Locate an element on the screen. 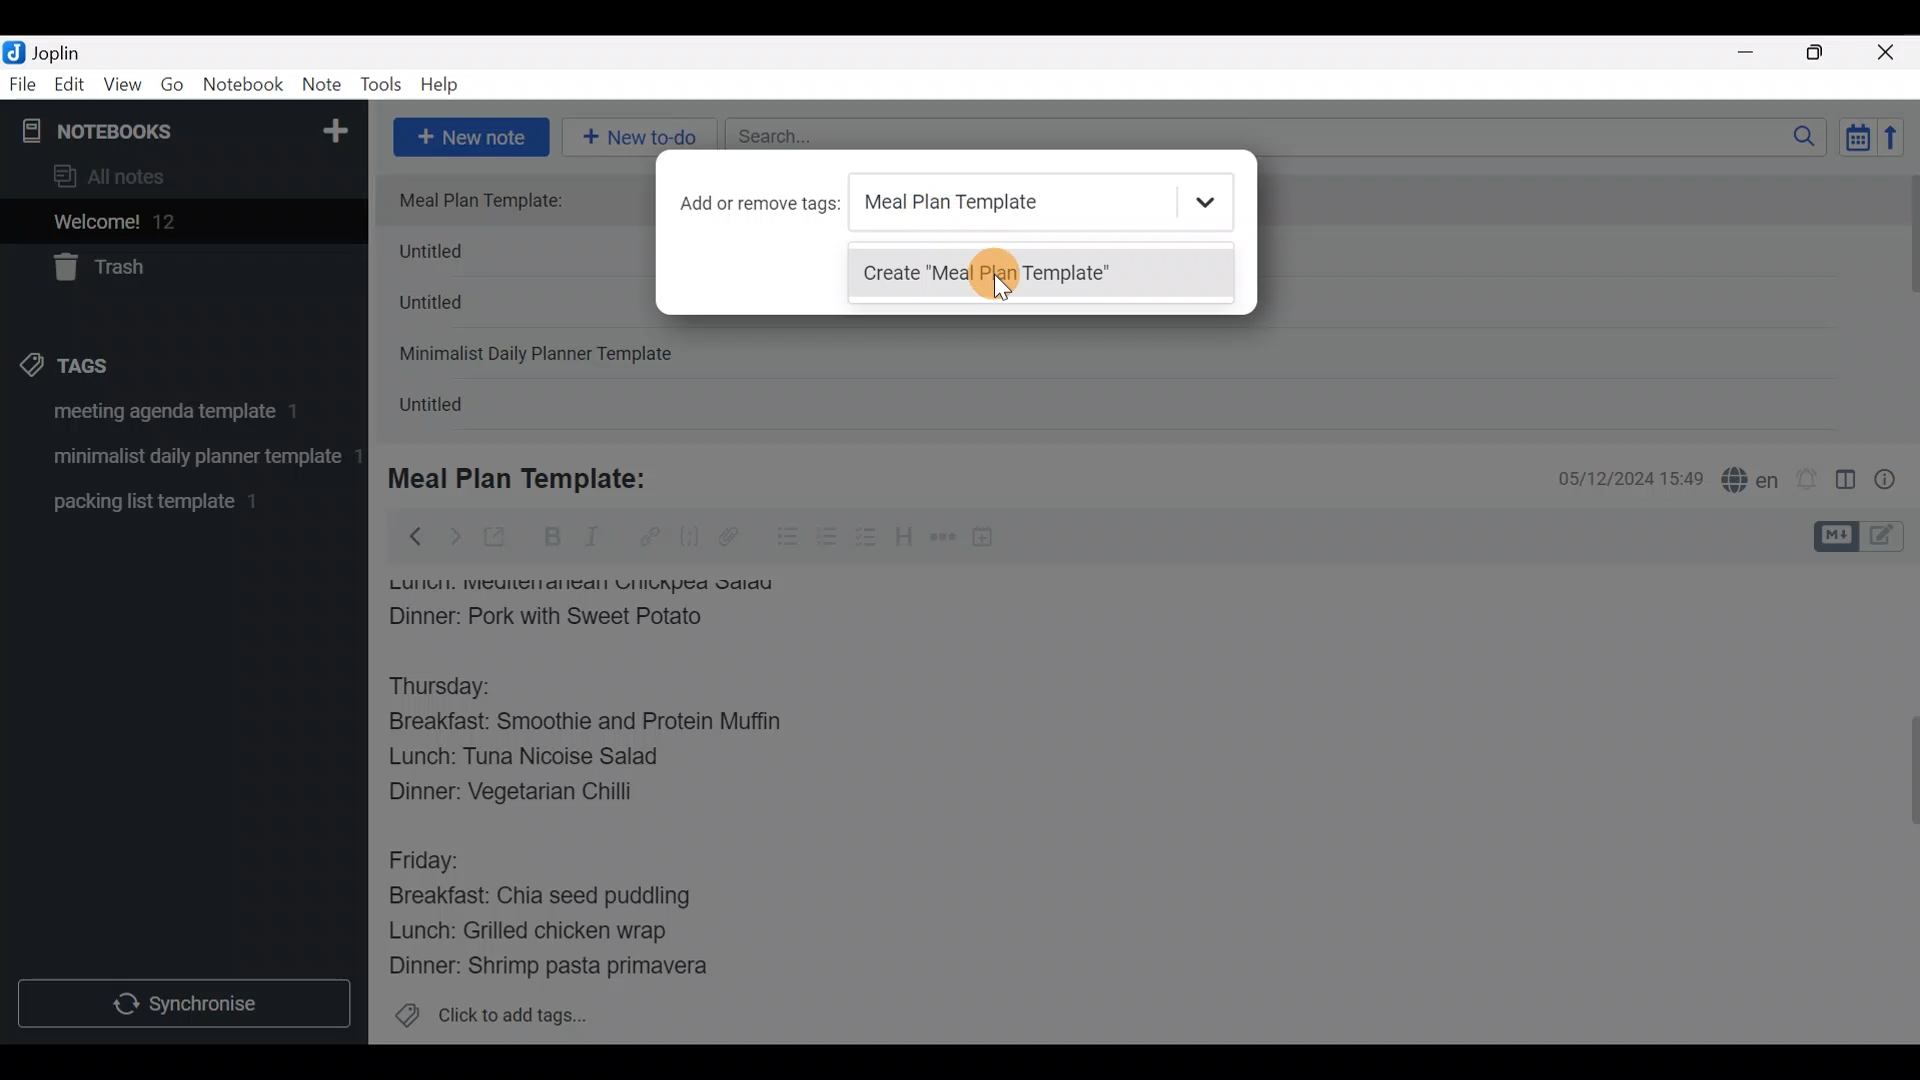 The height and width of the screenshot is (1080, 1920). Insert time is located at coordinates (992, 540).